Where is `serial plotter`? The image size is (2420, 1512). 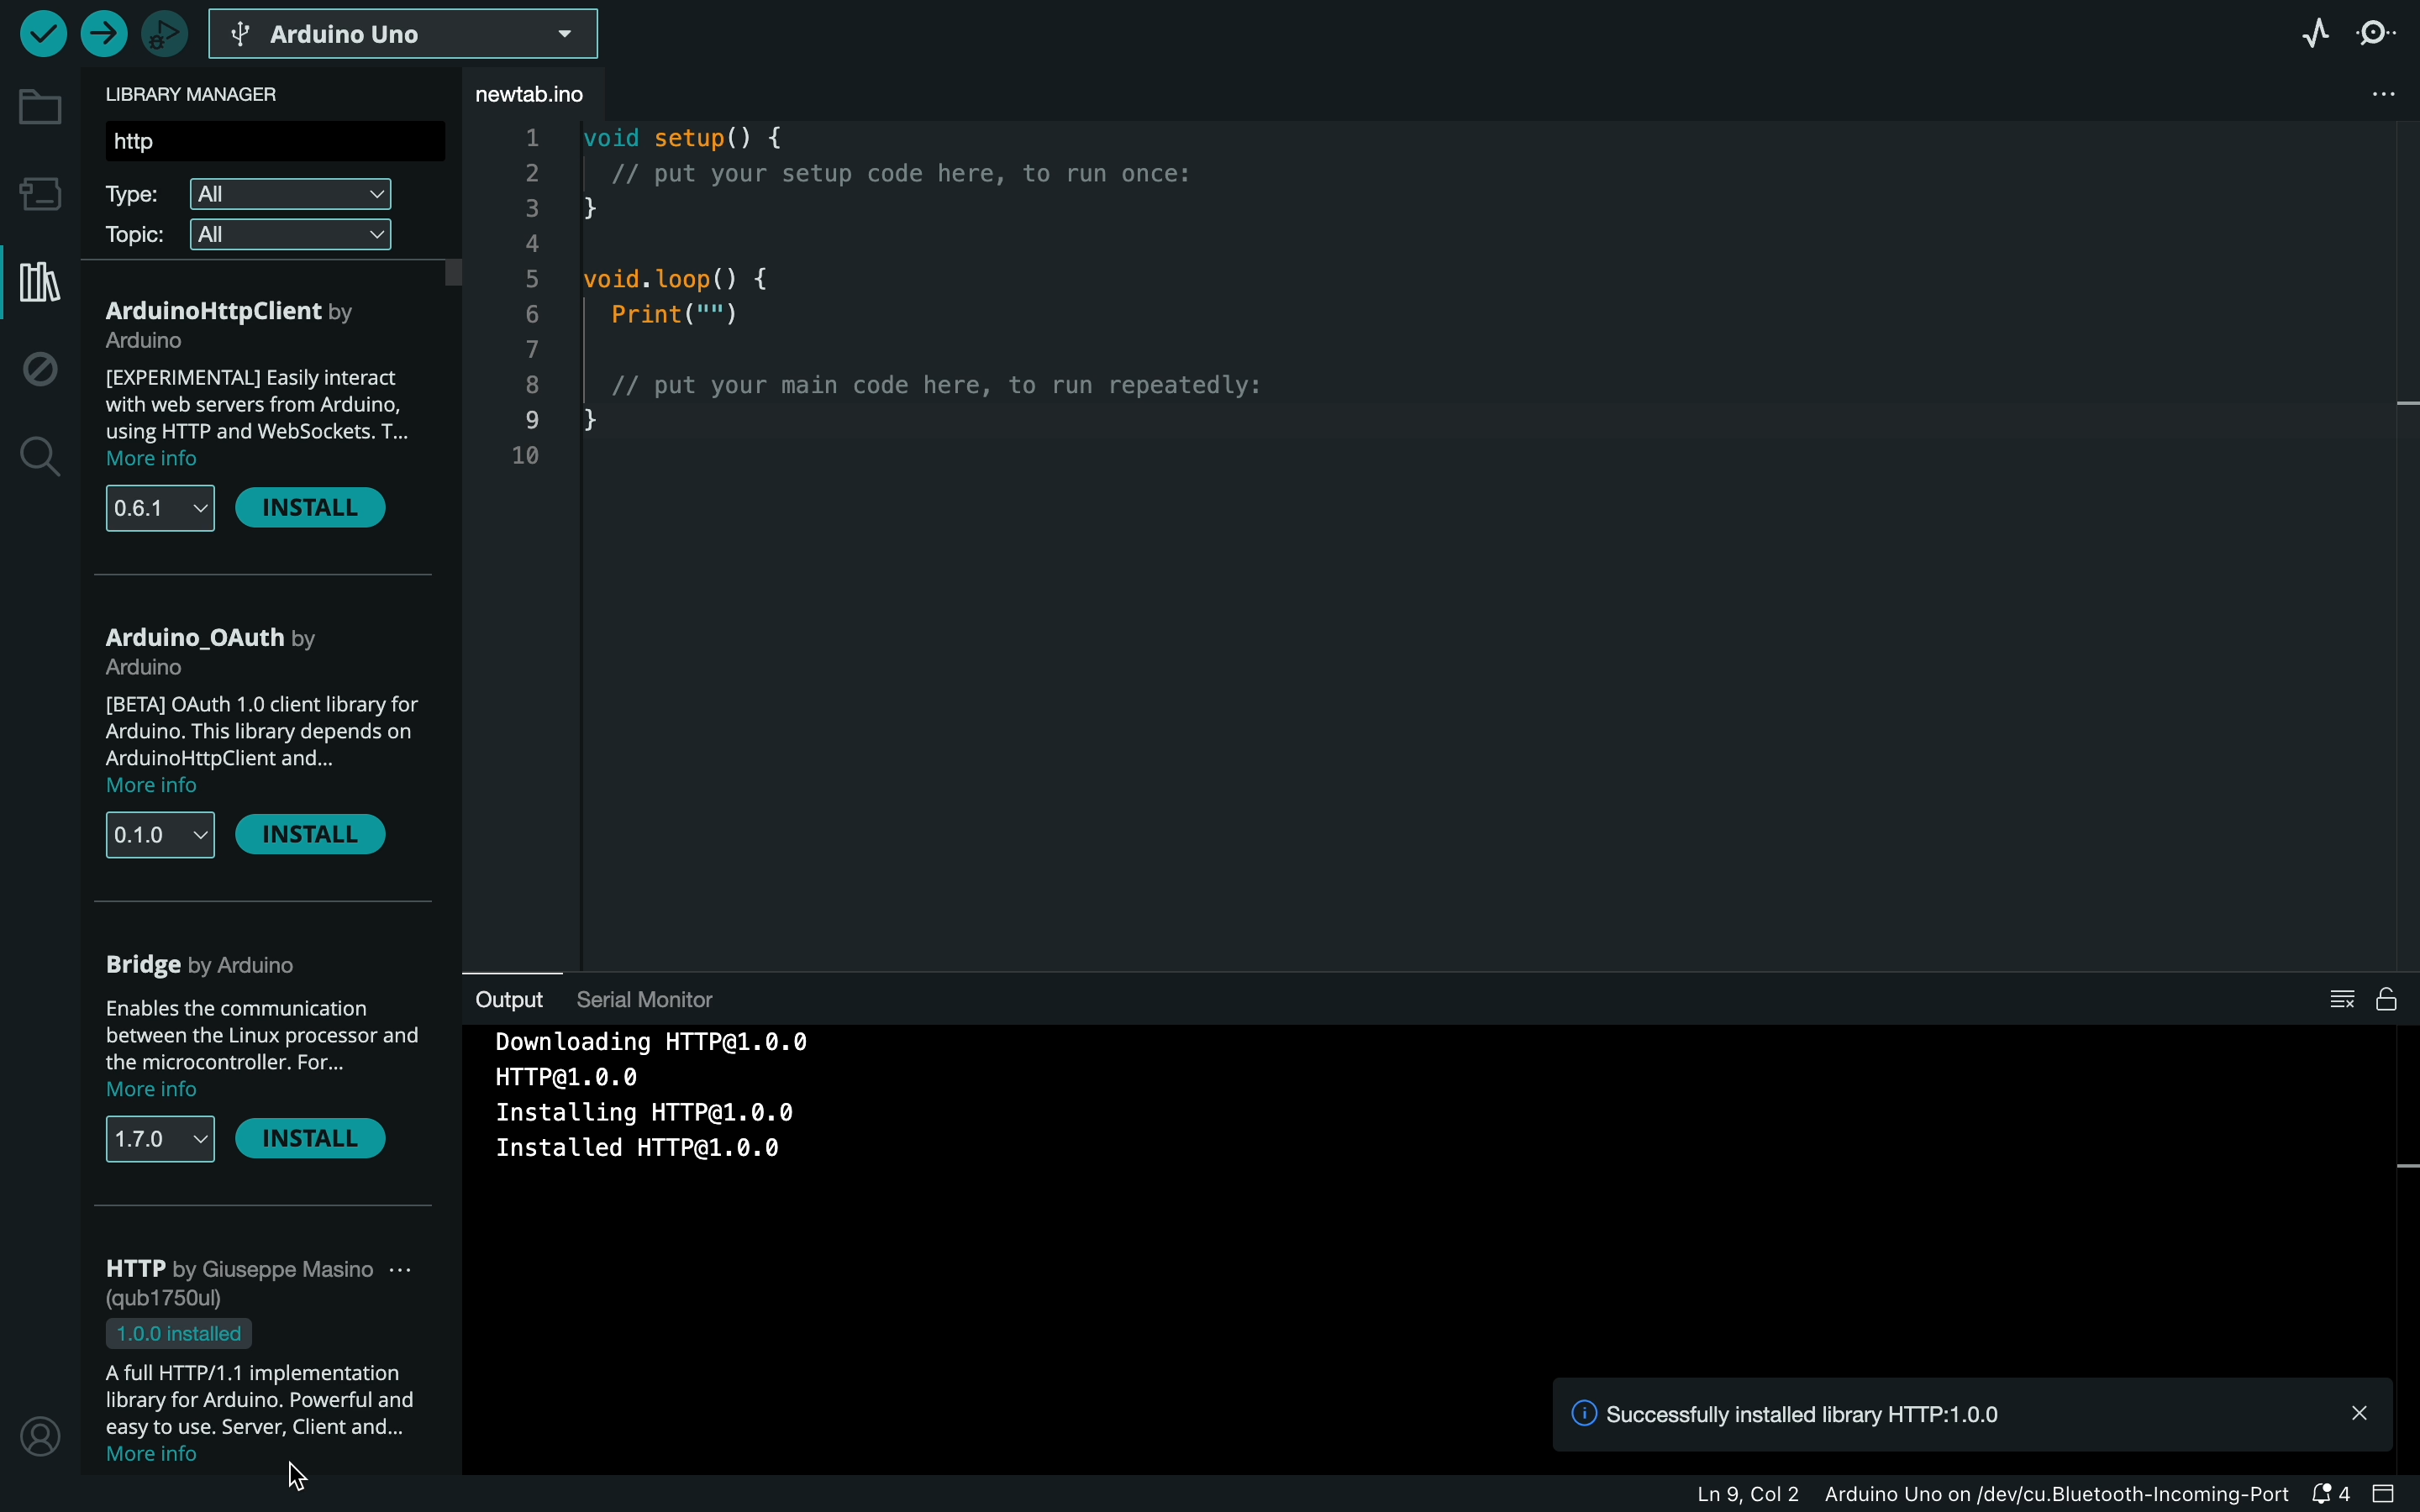 serial plotter is located at coordinates (2309, 30).